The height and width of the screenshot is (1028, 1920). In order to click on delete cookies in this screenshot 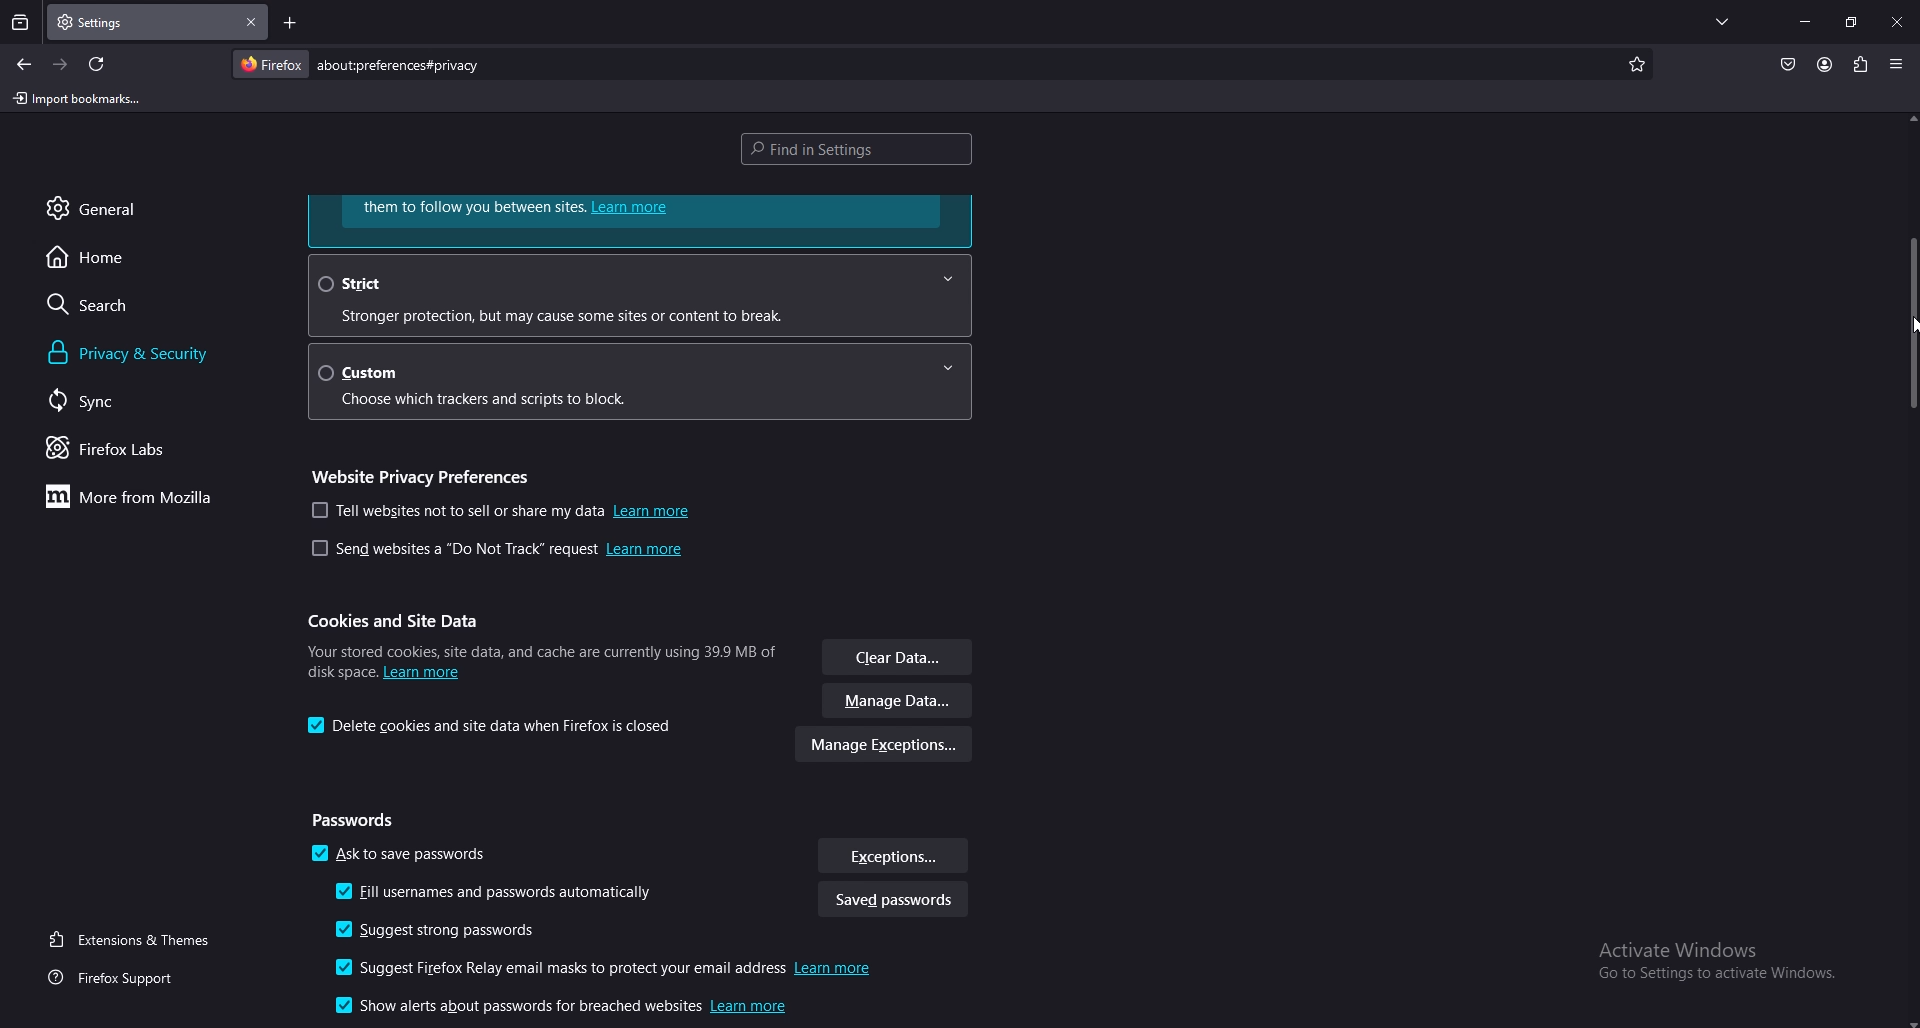, I will do `click(495, 726)`.